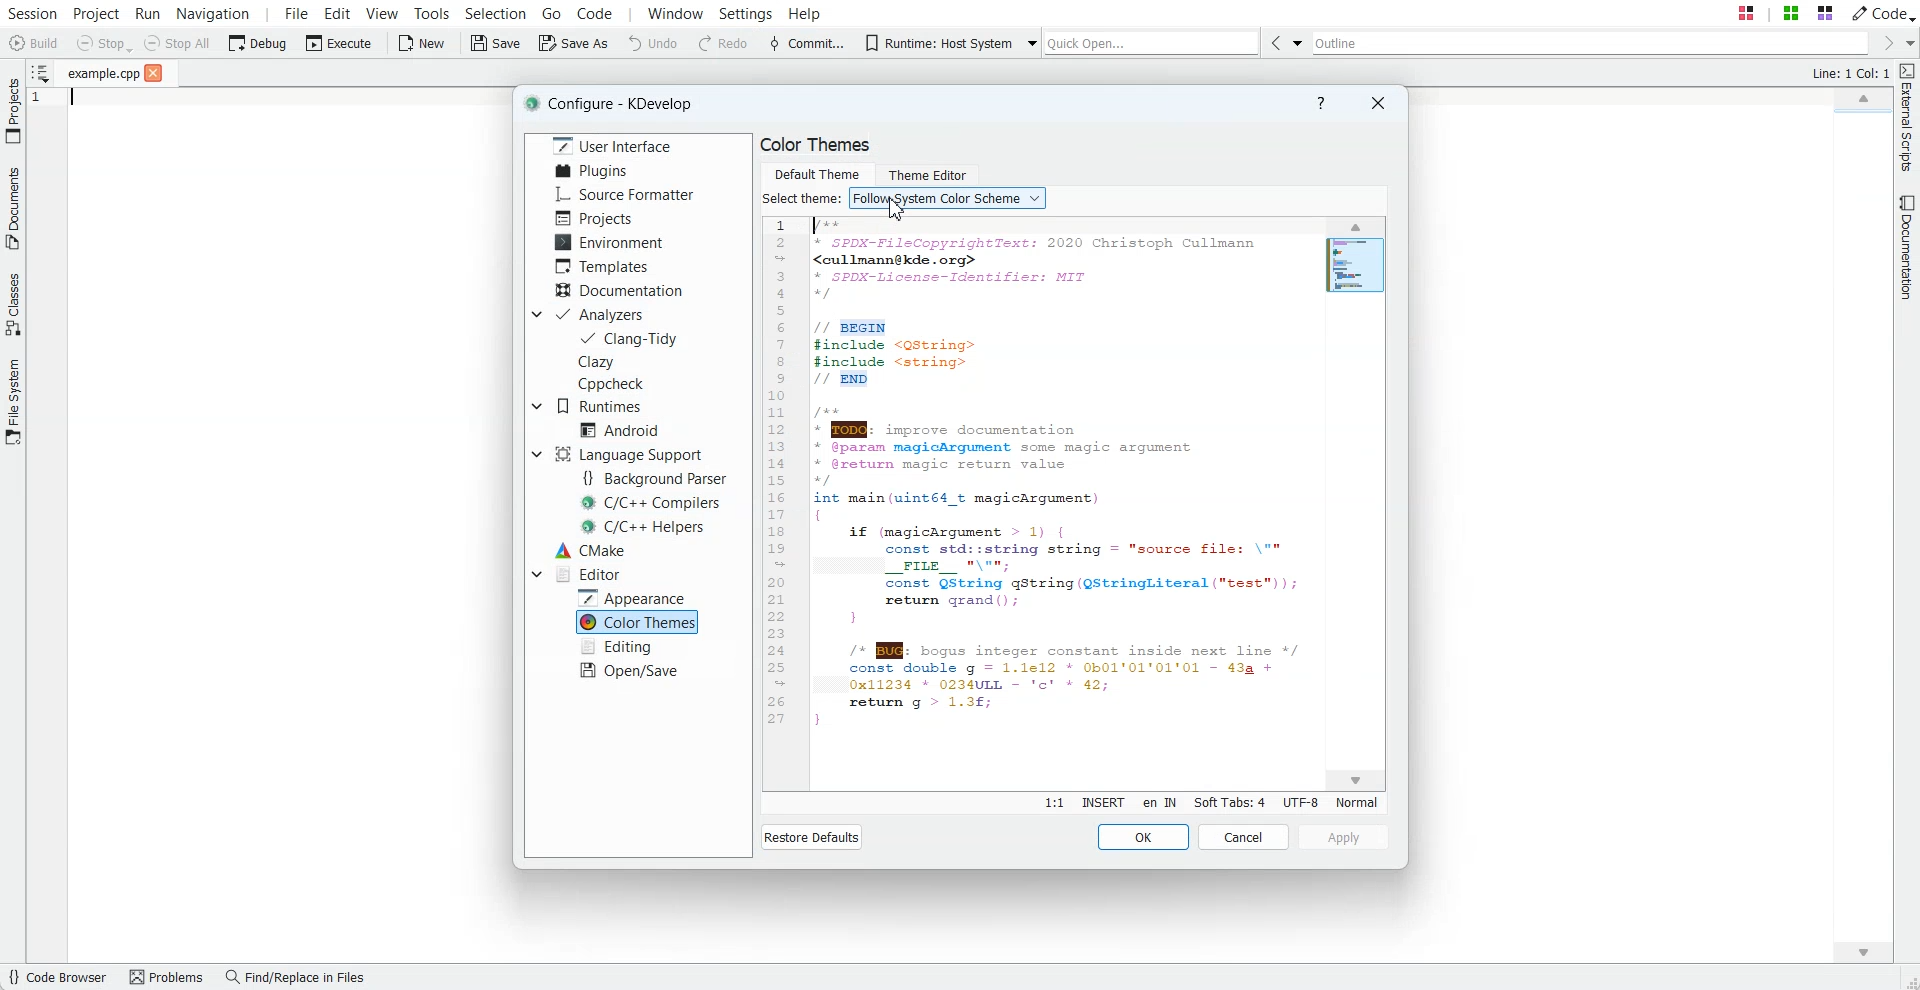 The width and height of the screenshot is (1920, 990). What do you see at coordinates (619, 289) in the screenshot?
I see `Documentation` at bounding box center [619, 289].